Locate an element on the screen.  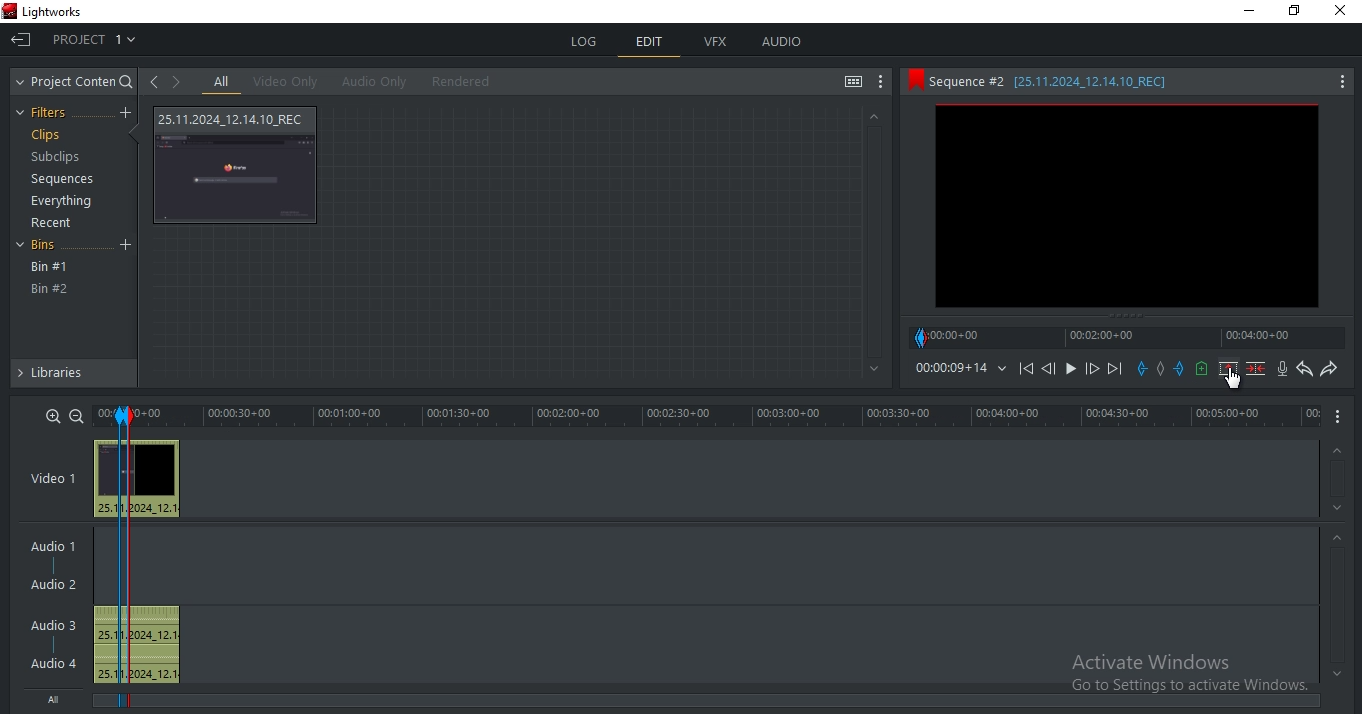
undo is located at coordinates (1305, 369).